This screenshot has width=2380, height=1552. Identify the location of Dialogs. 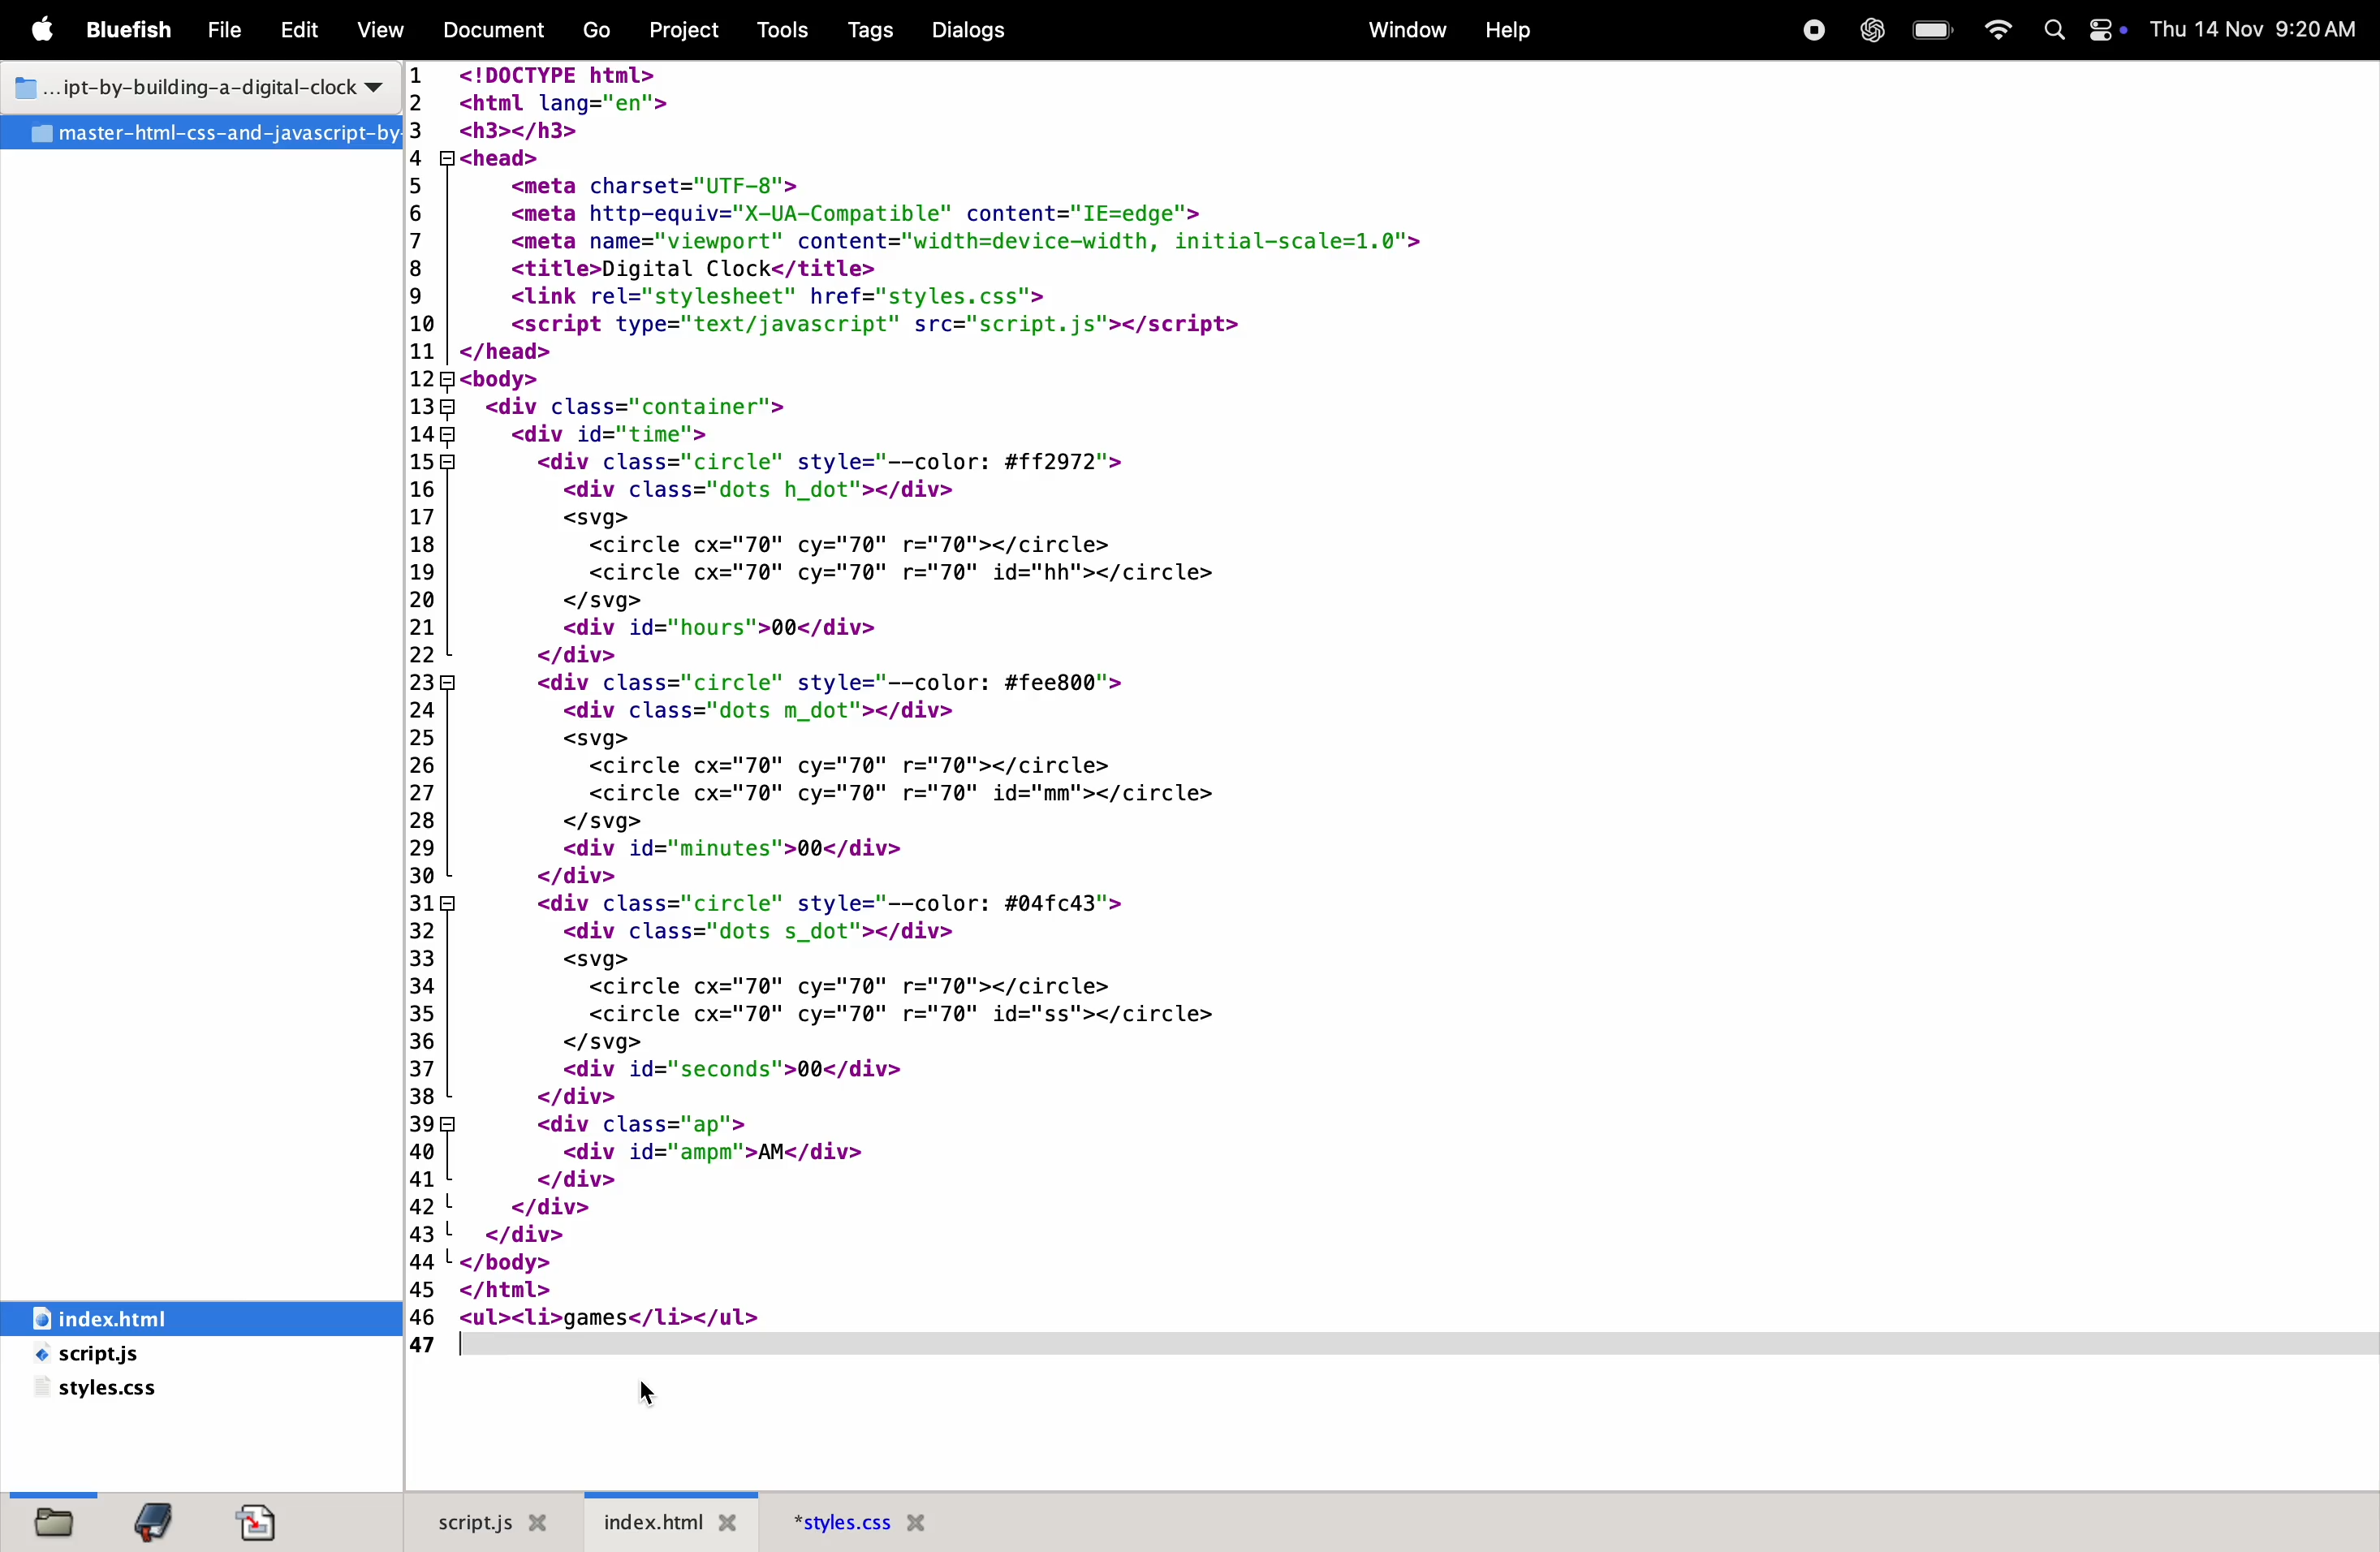
(976, 29).